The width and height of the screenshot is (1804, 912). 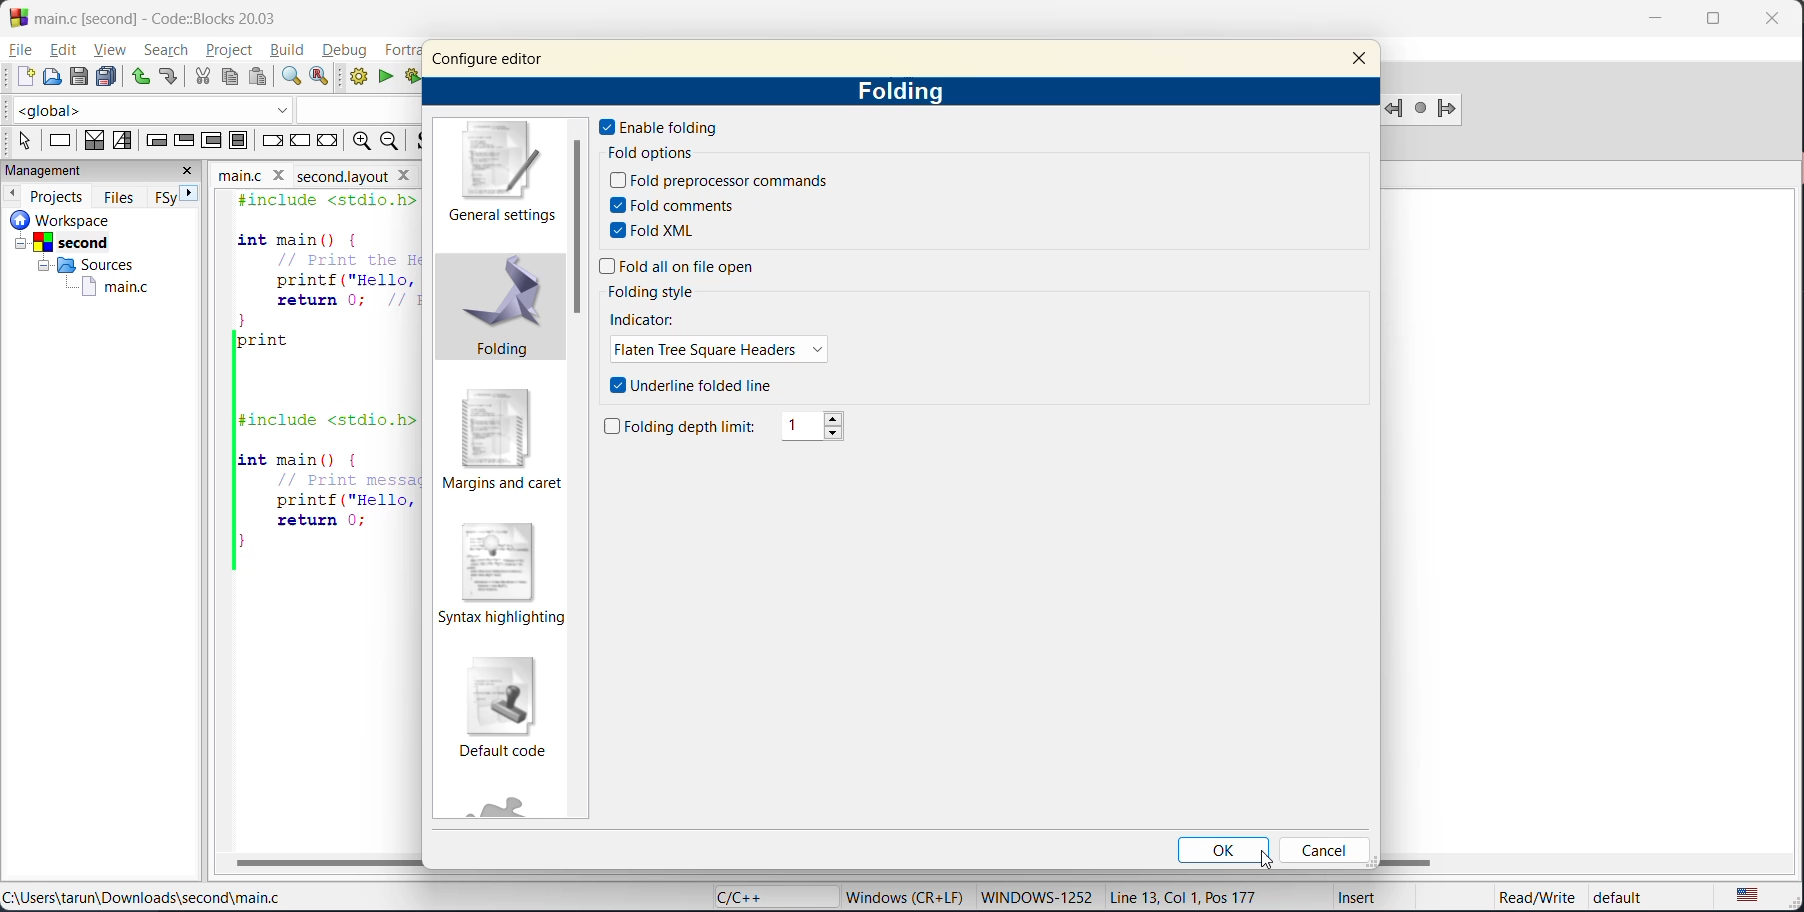 I want to click on paste, so click(x=257, y=77).